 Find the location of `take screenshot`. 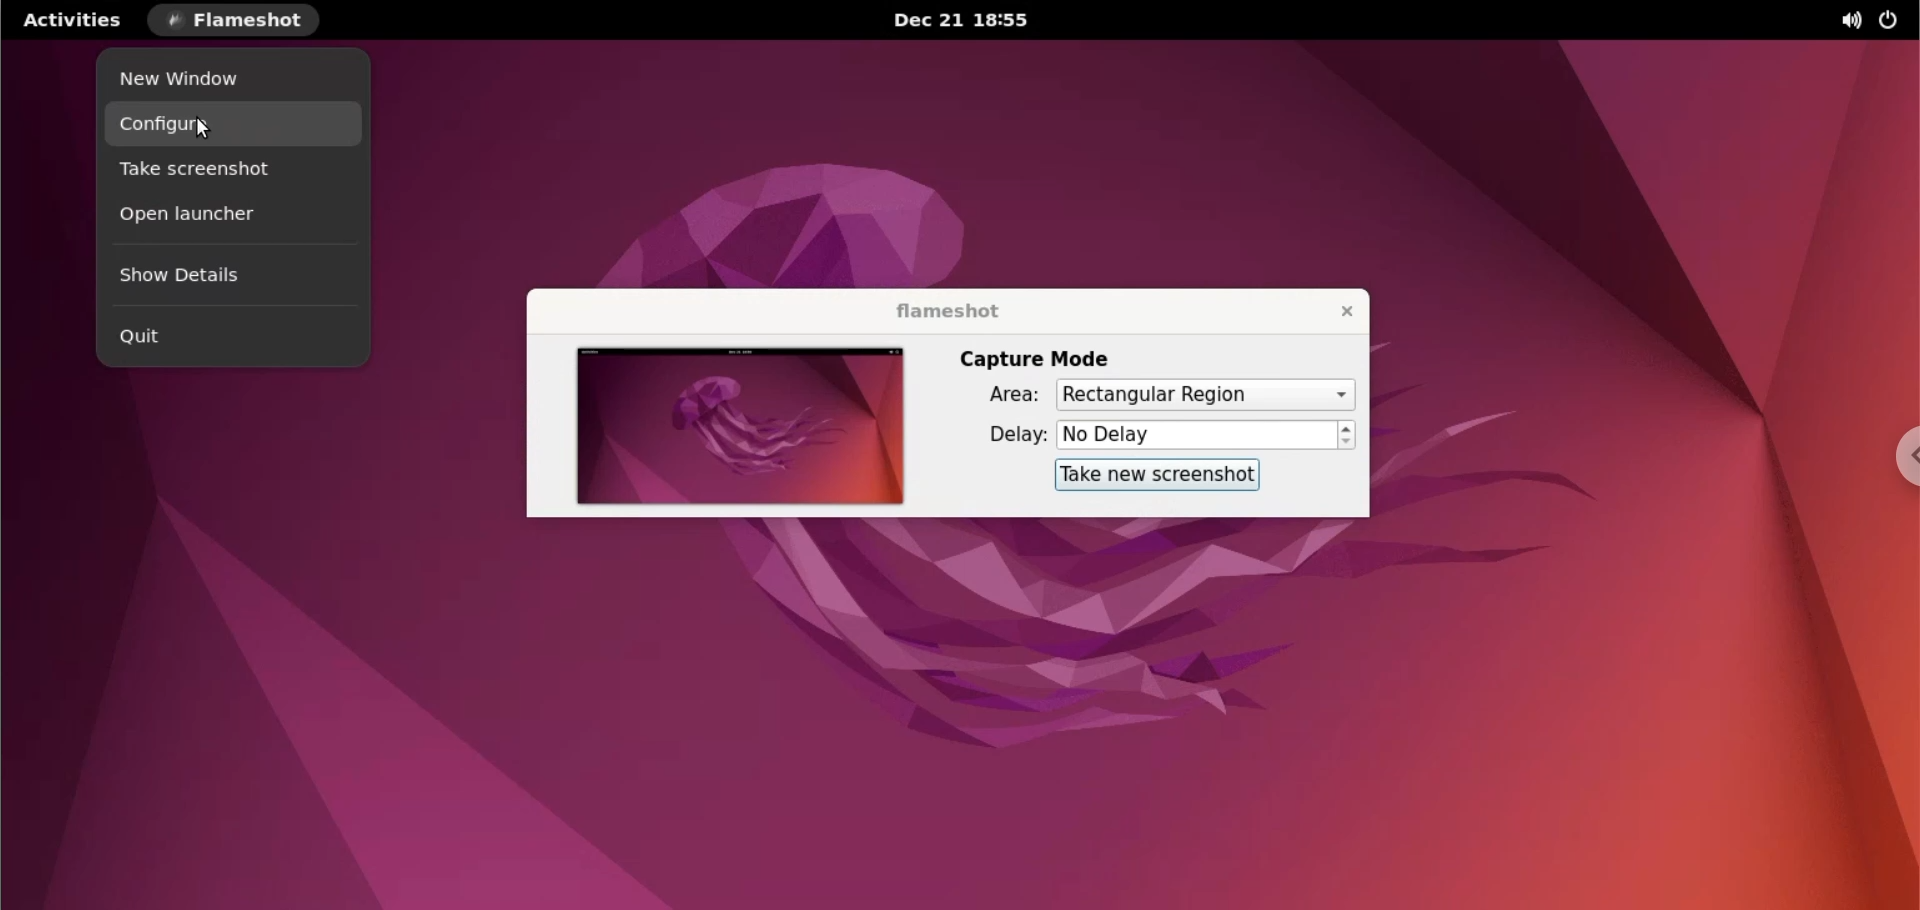

take screenshot is located at coordinates (230, 168).